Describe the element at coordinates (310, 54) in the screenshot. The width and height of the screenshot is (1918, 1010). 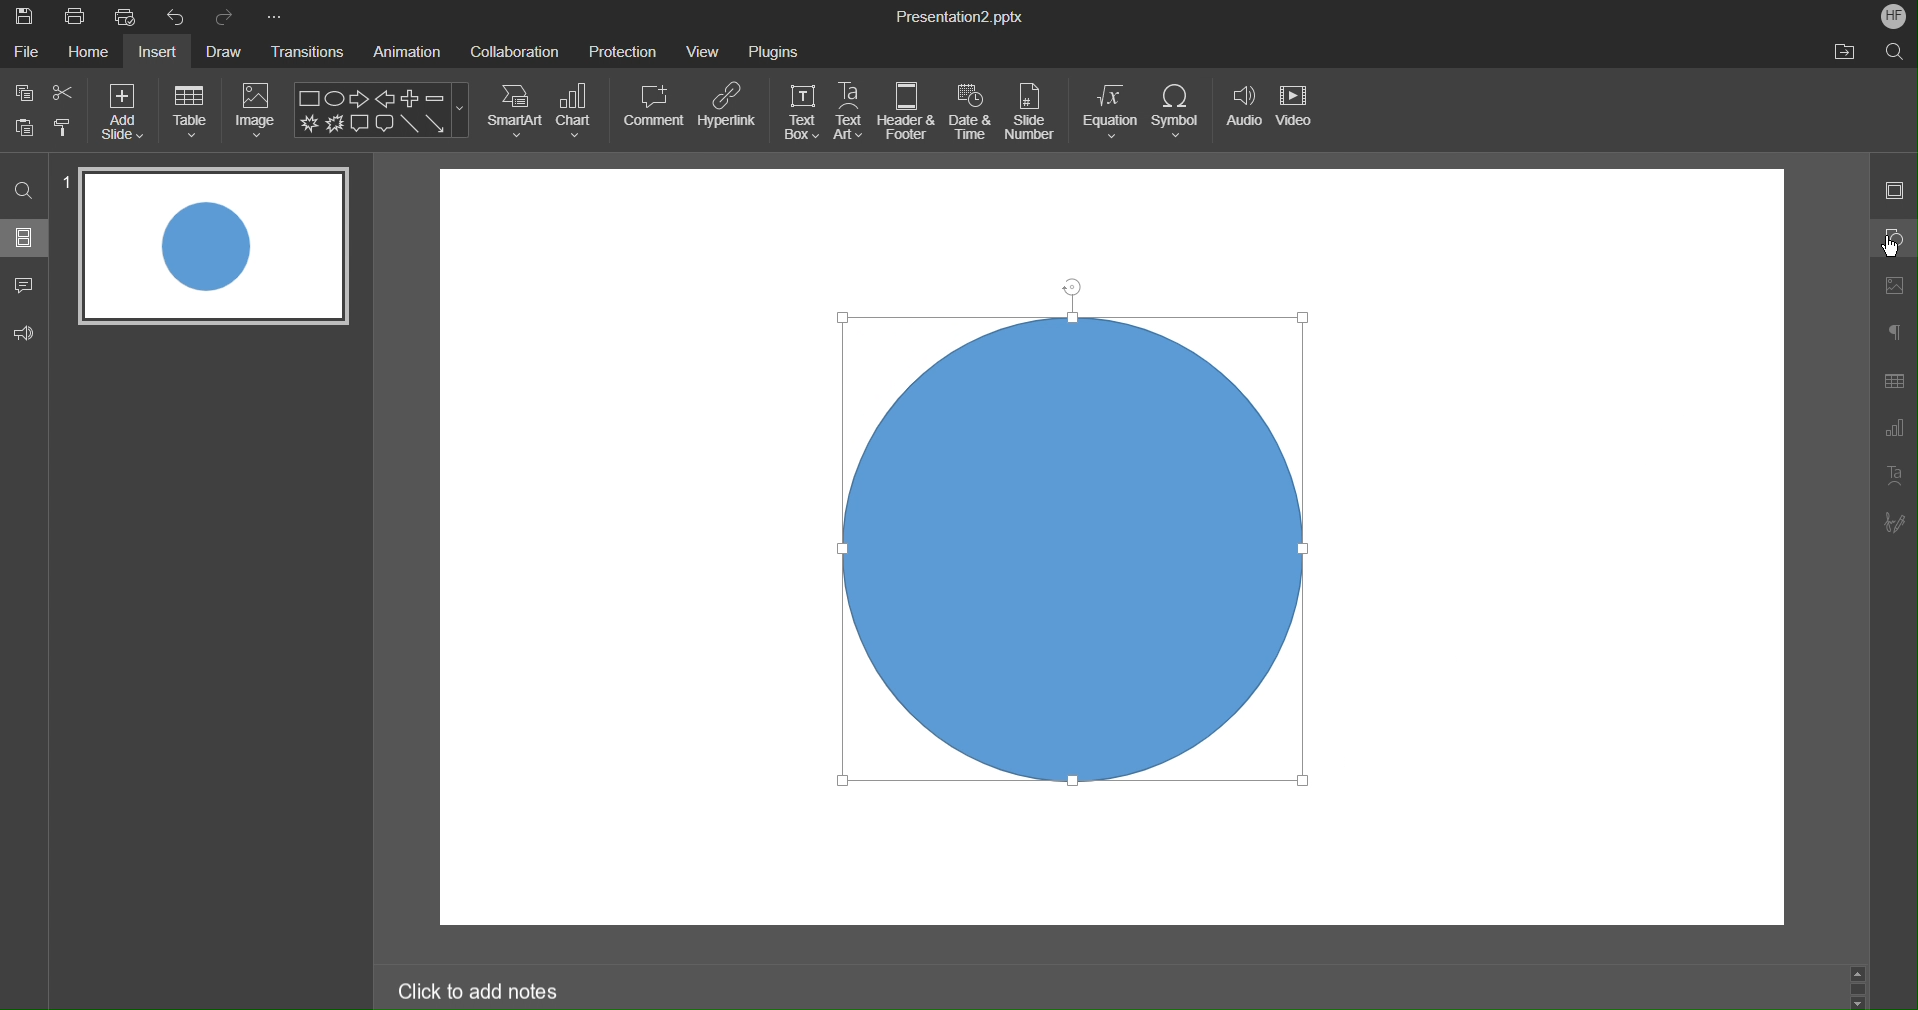
I see `Transitions` at that location.